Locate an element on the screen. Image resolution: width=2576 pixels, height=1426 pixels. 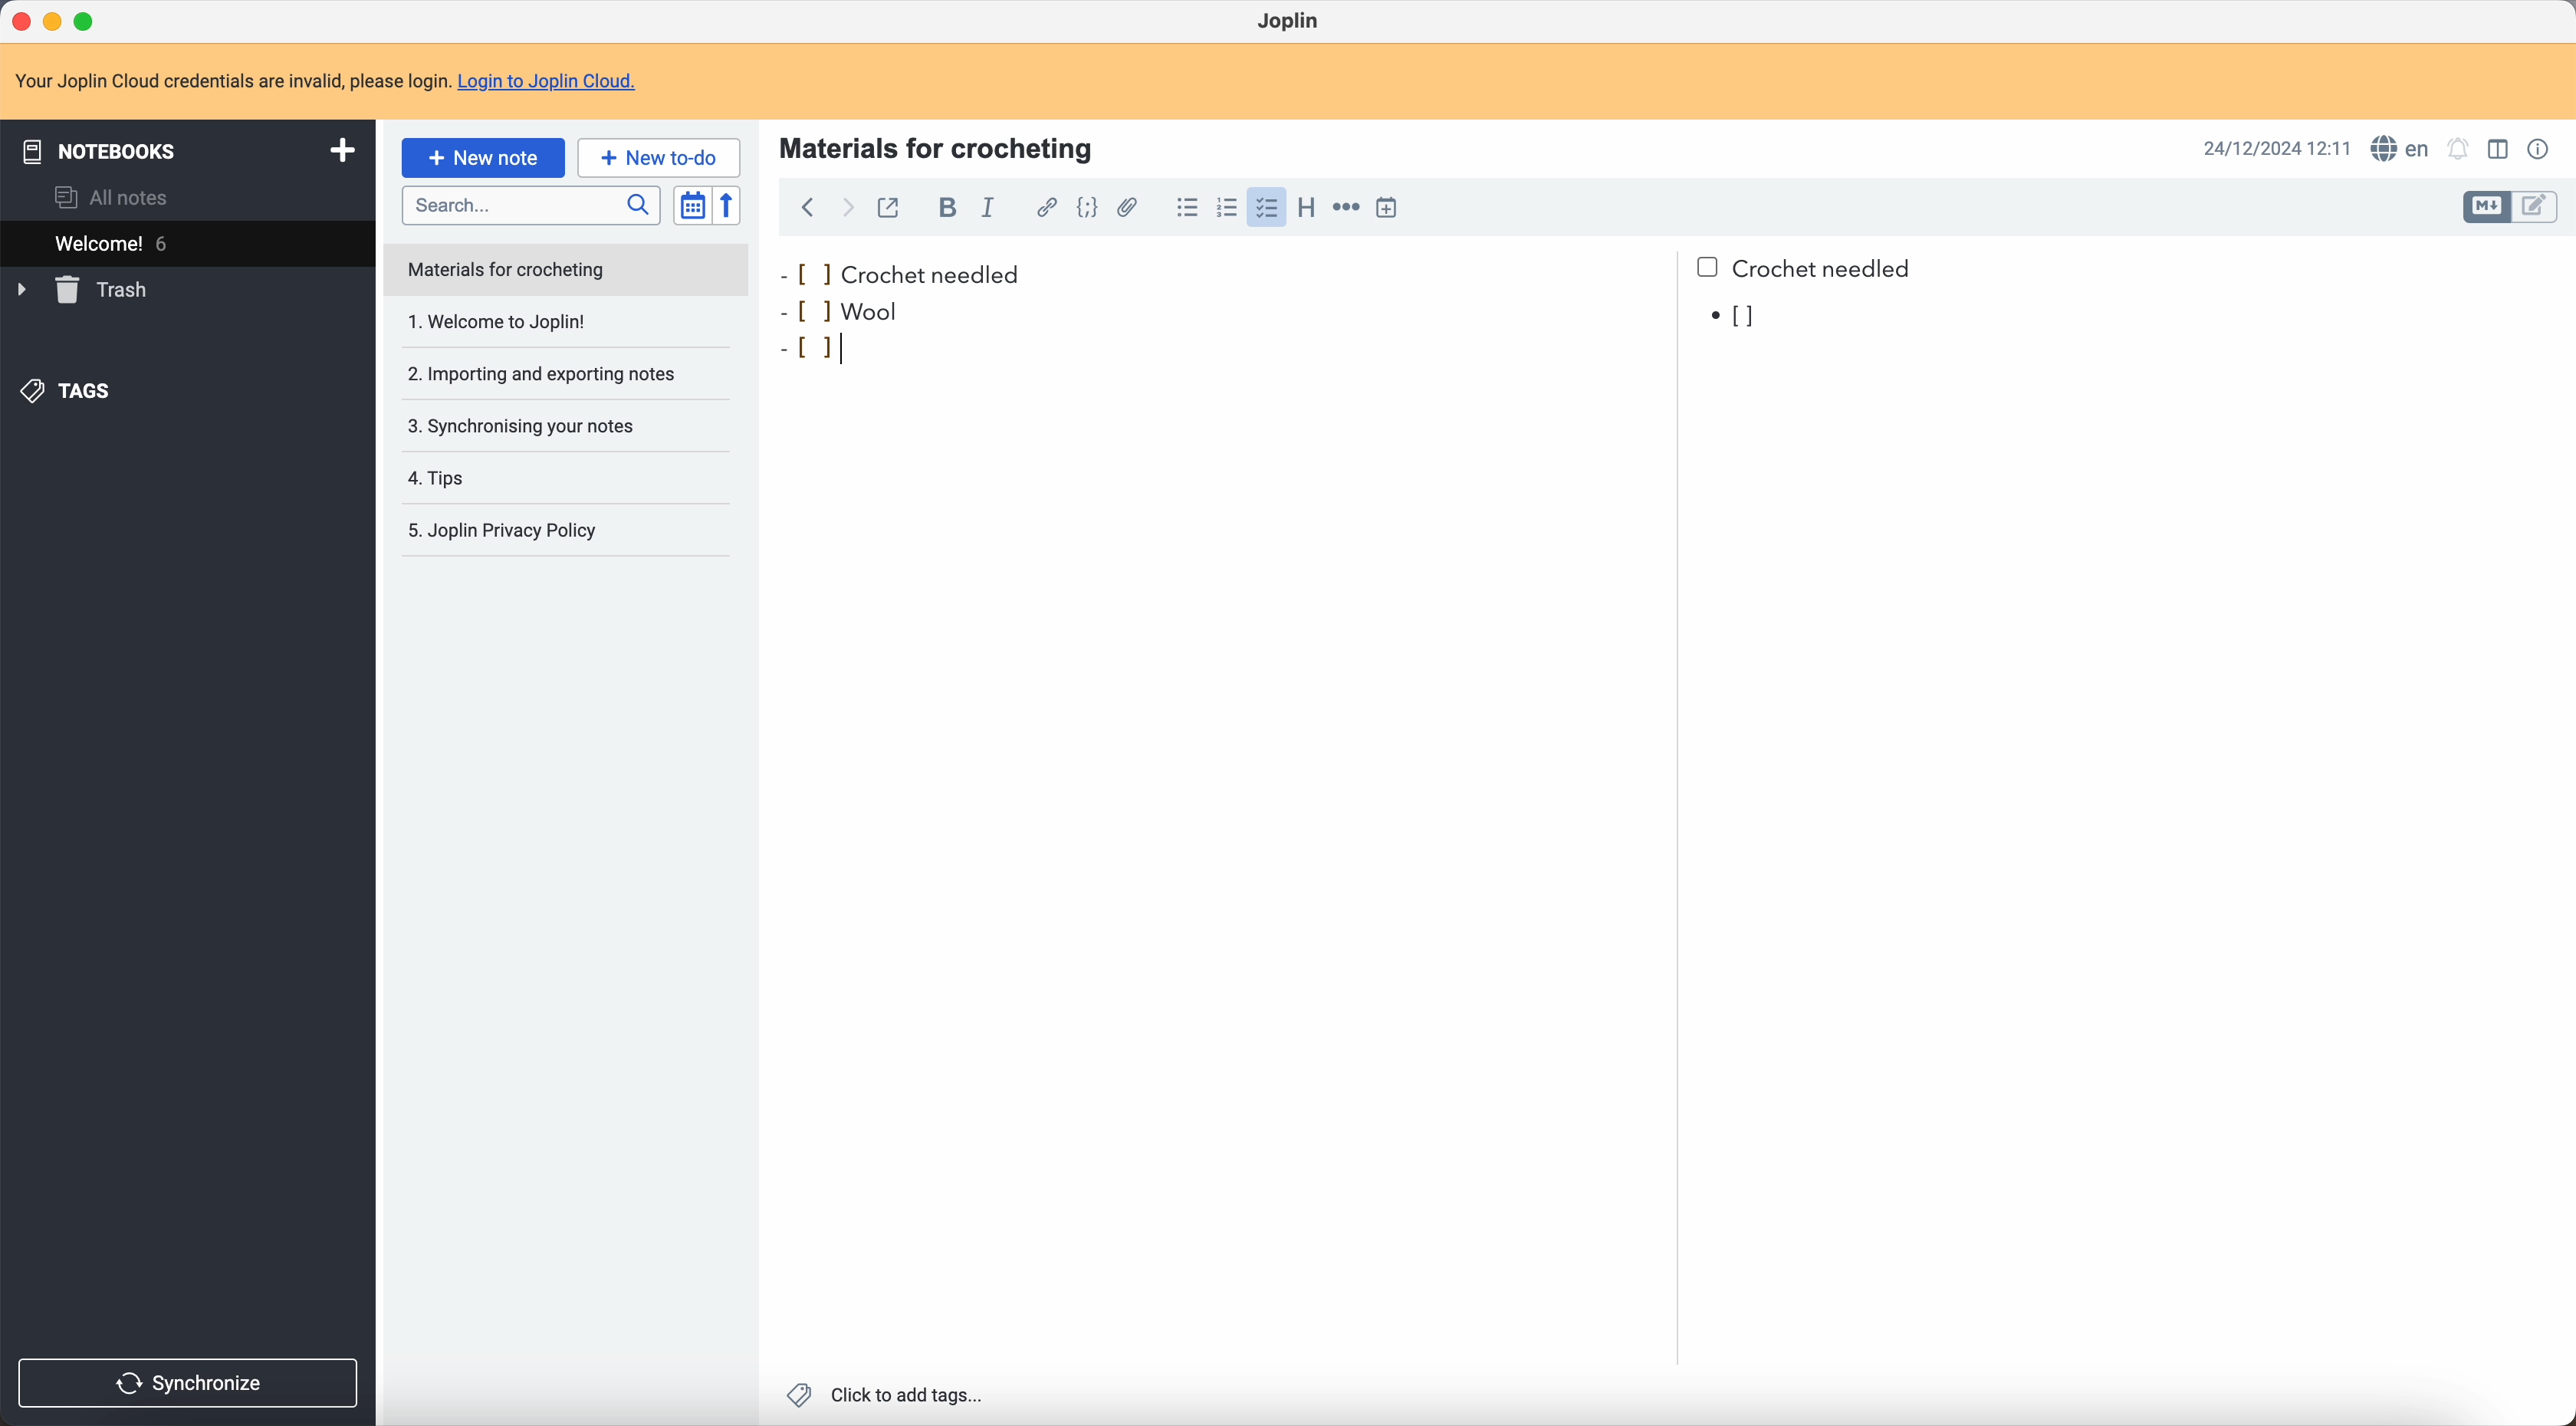
bullet point is located at coordinates (821, 348).